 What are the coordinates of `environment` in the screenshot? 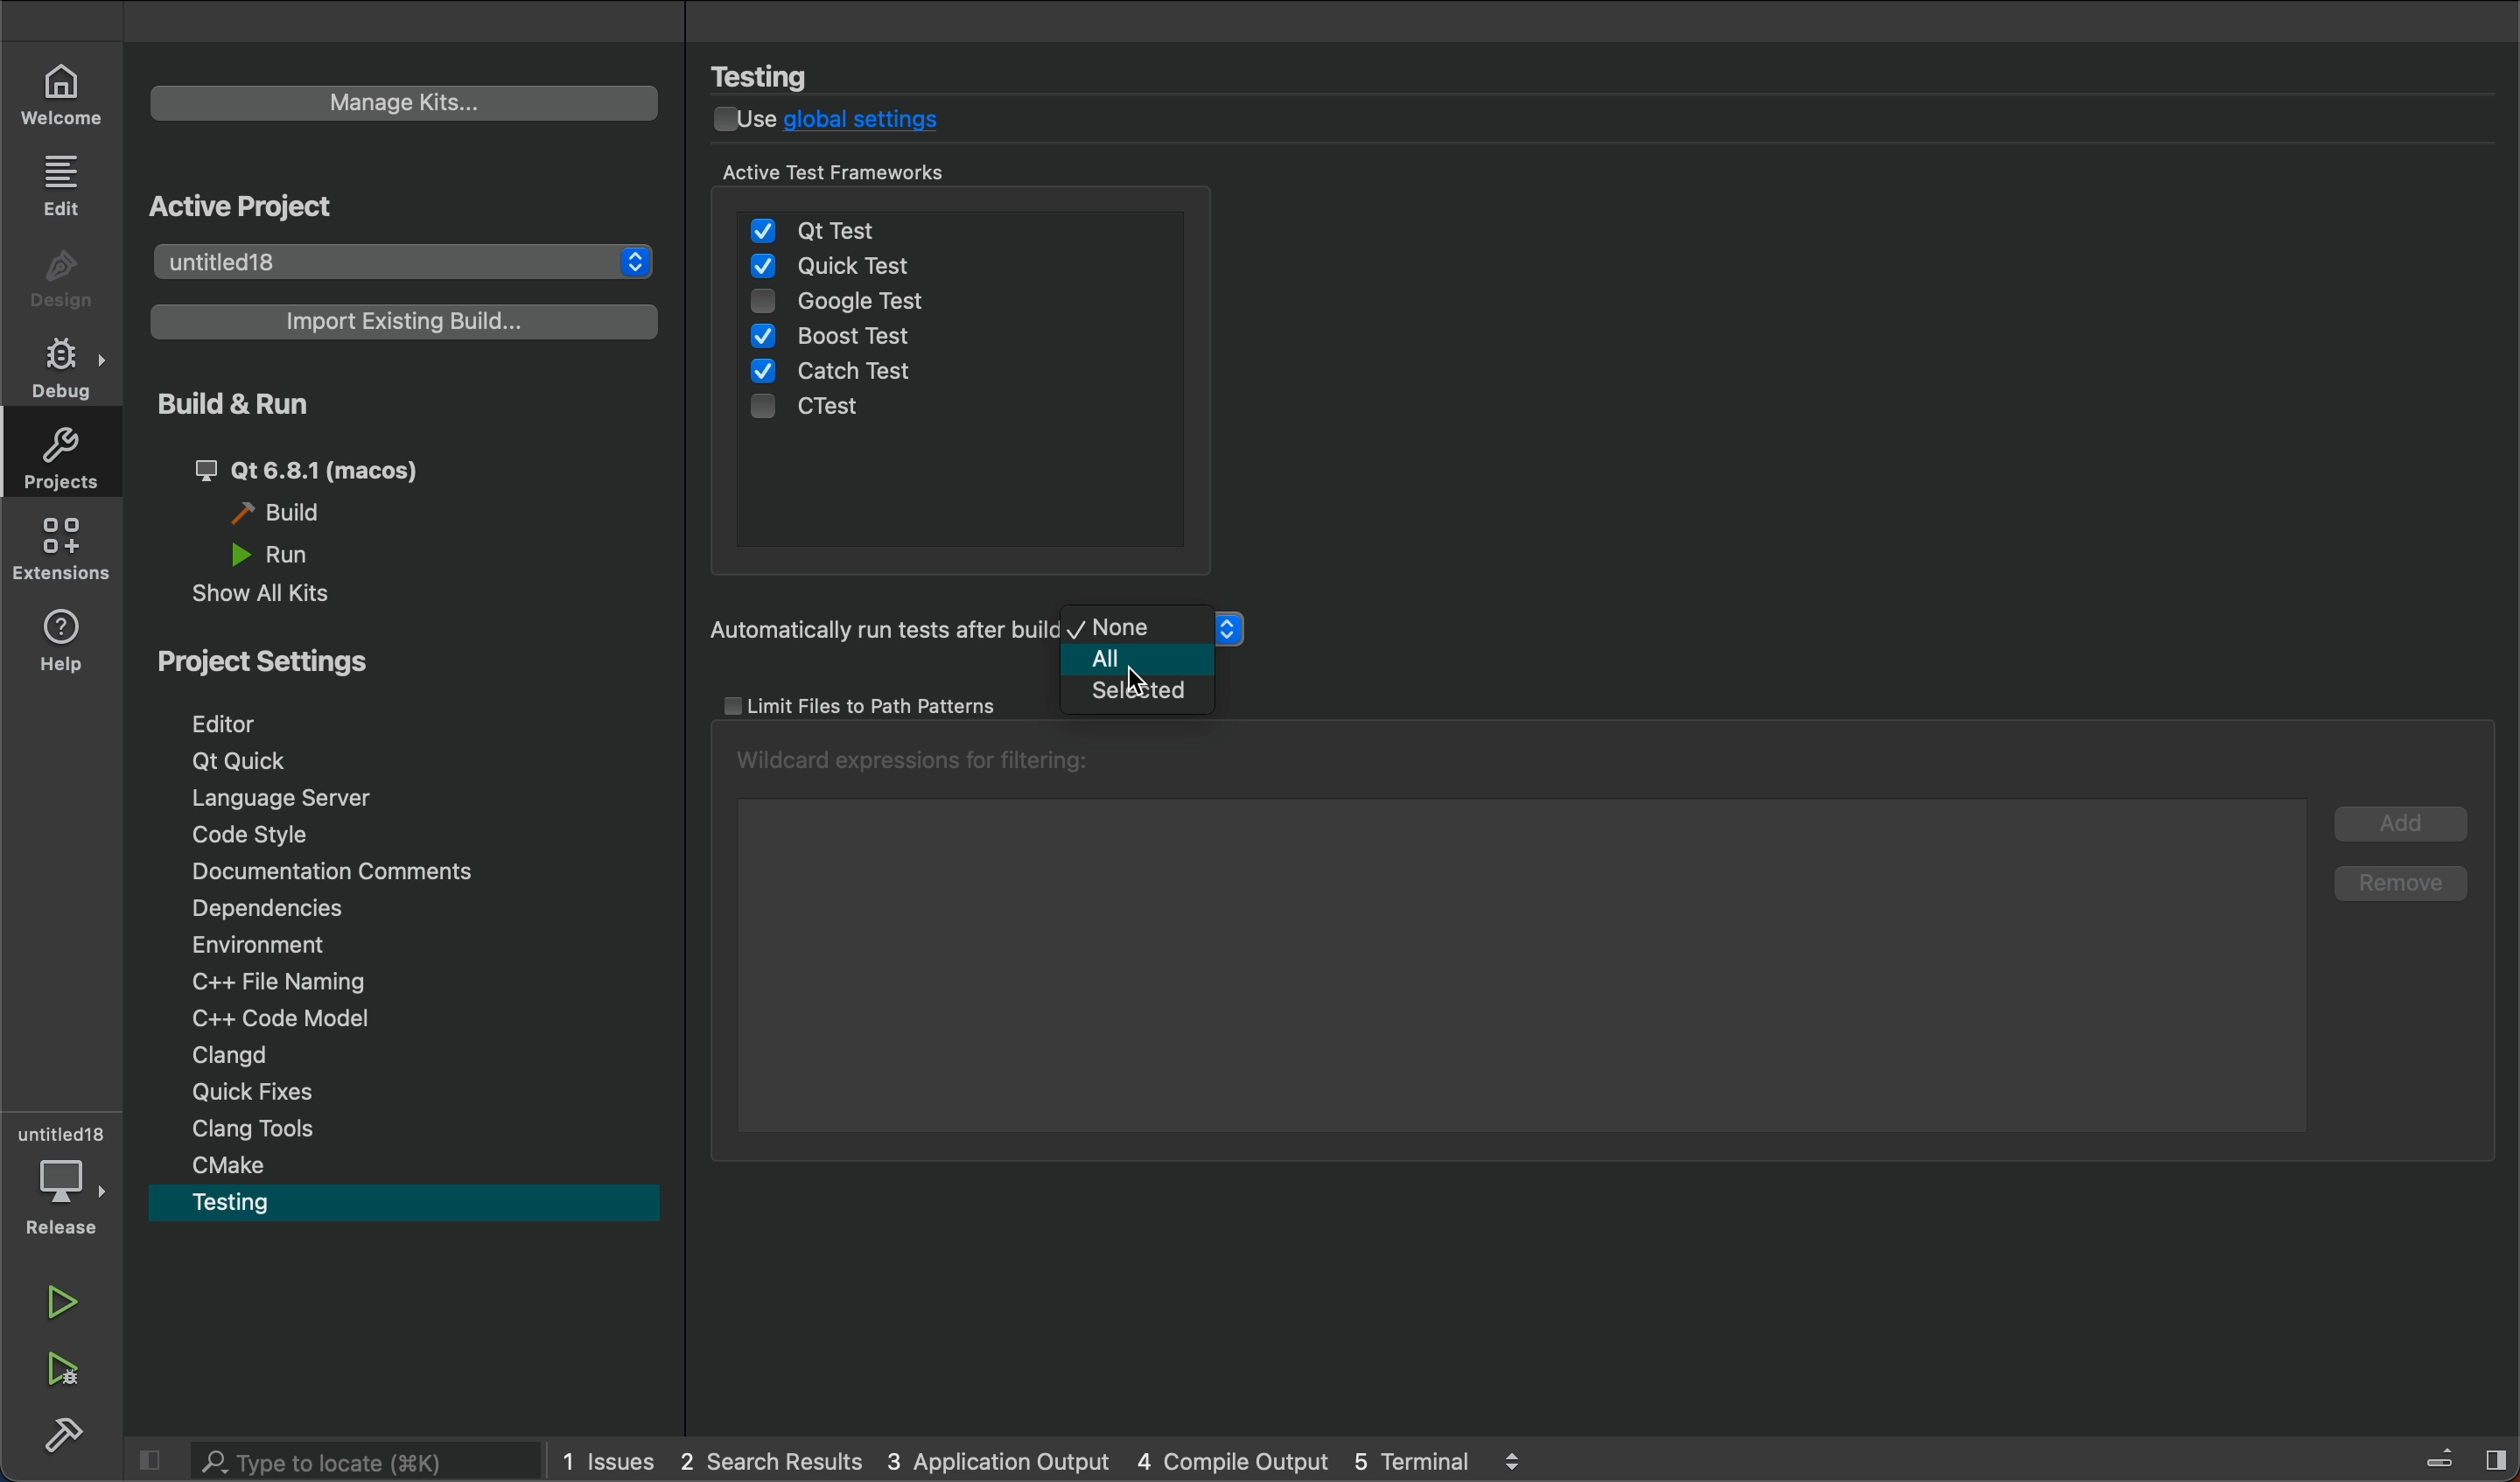 It's located at (293, 945).